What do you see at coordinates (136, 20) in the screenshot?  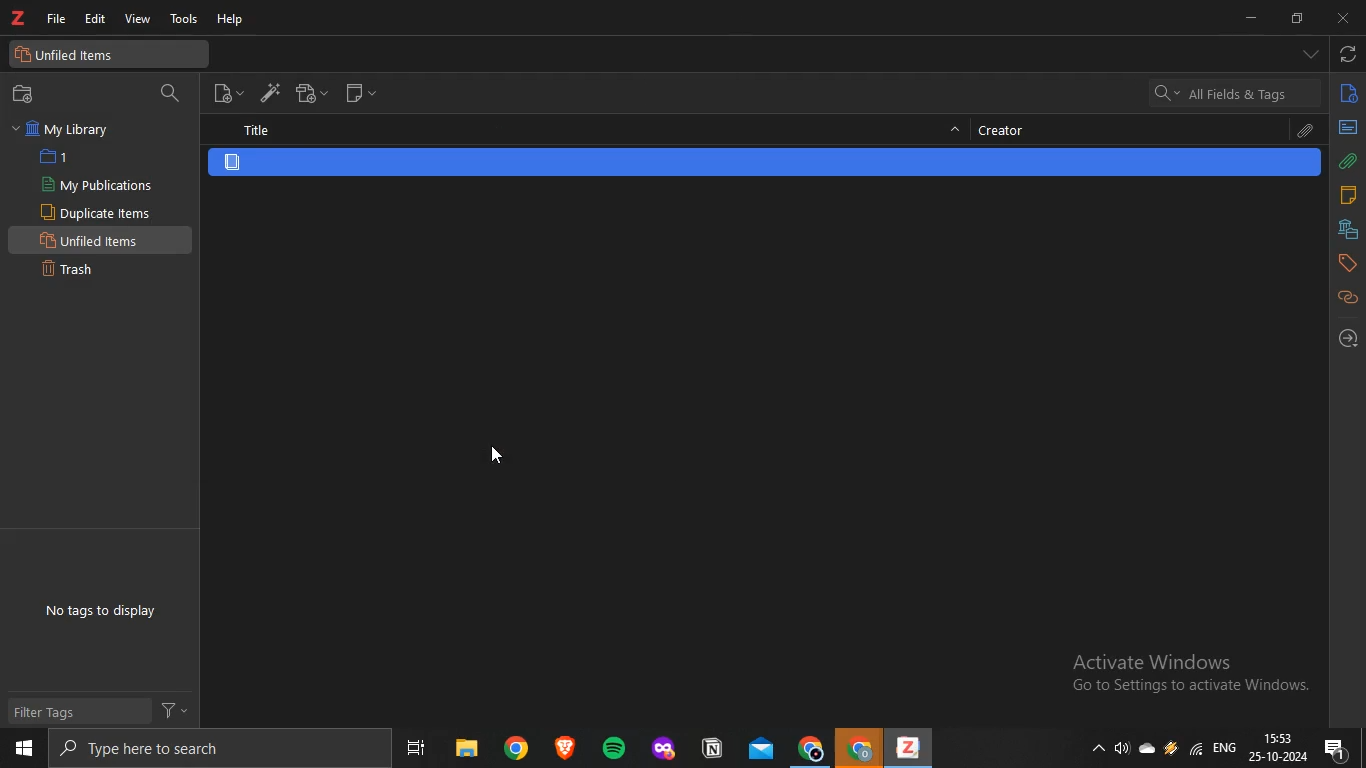 I see `view` at bounding box center [136, 20].